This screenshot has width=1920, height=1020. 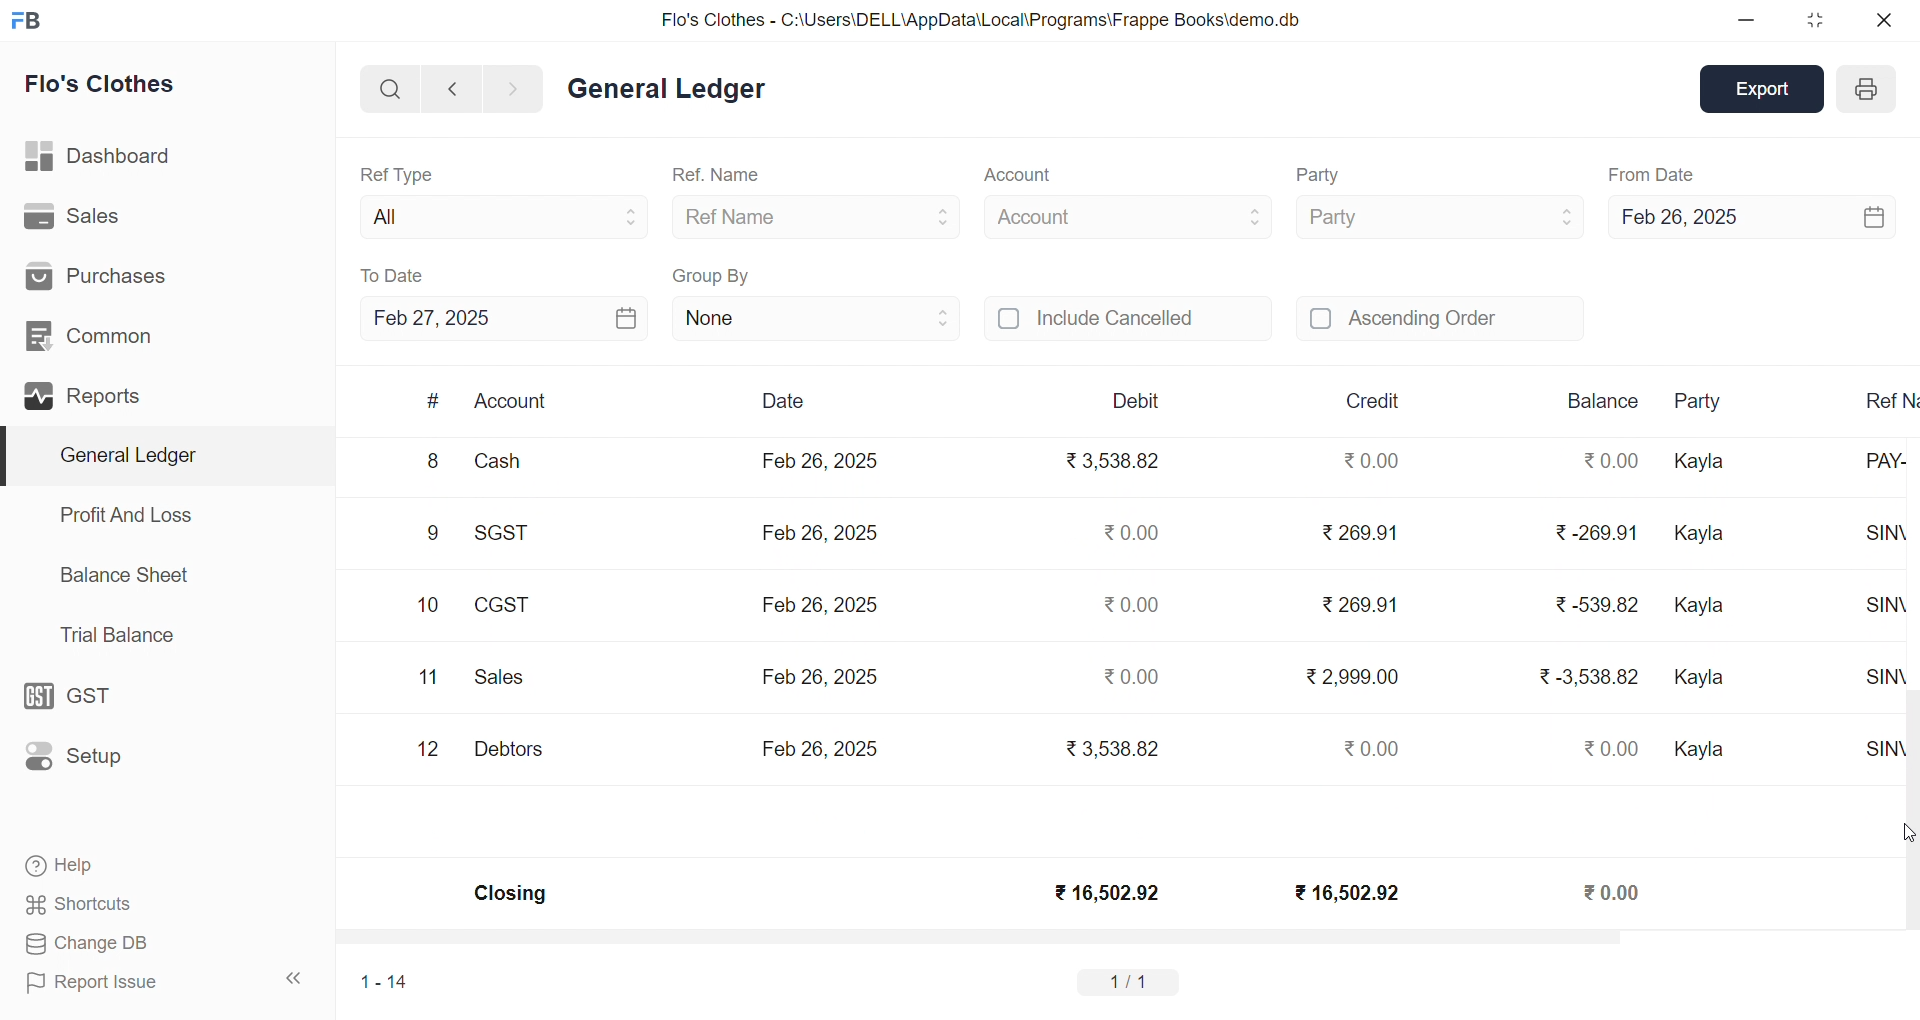 What do you see at coordinates (119, 636) in the screenshot?
I see `Trial Balance` at bounding box center [119, 636].